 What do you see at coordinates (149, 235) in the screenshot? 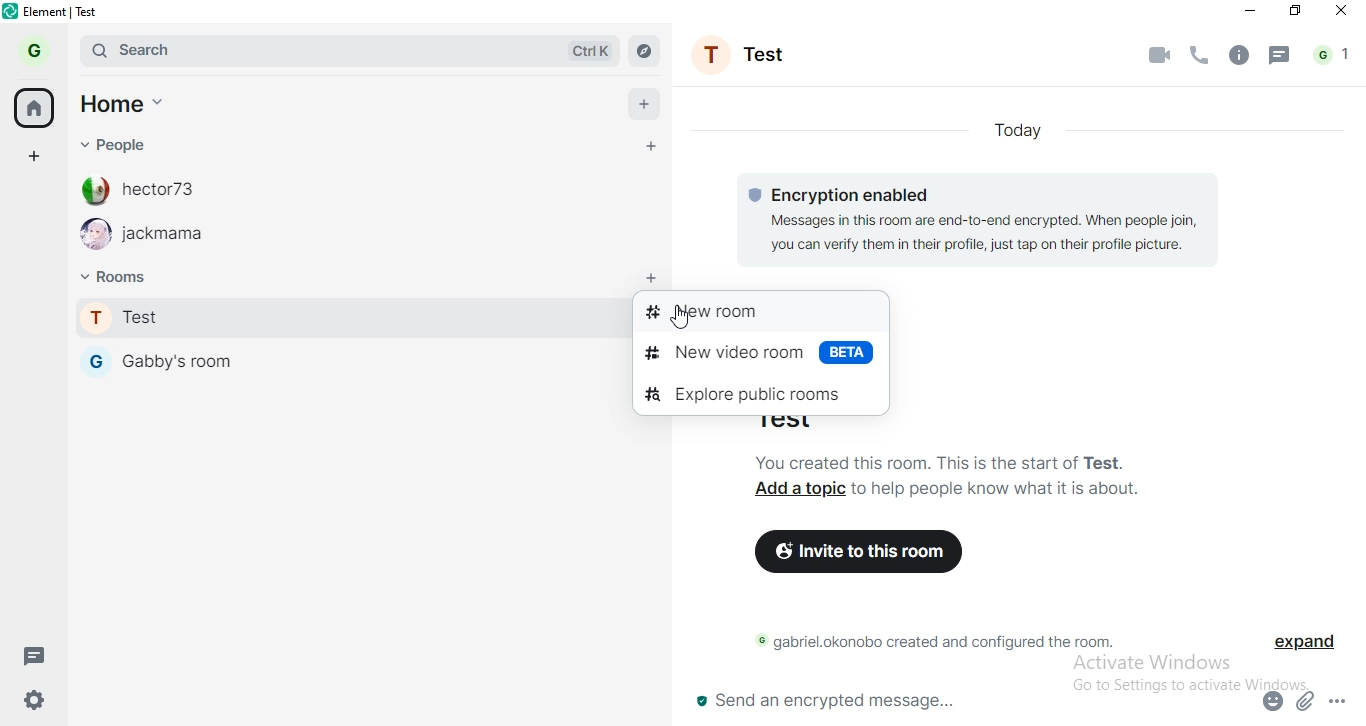
I see `jackmama` at bounding box center [149, 235].